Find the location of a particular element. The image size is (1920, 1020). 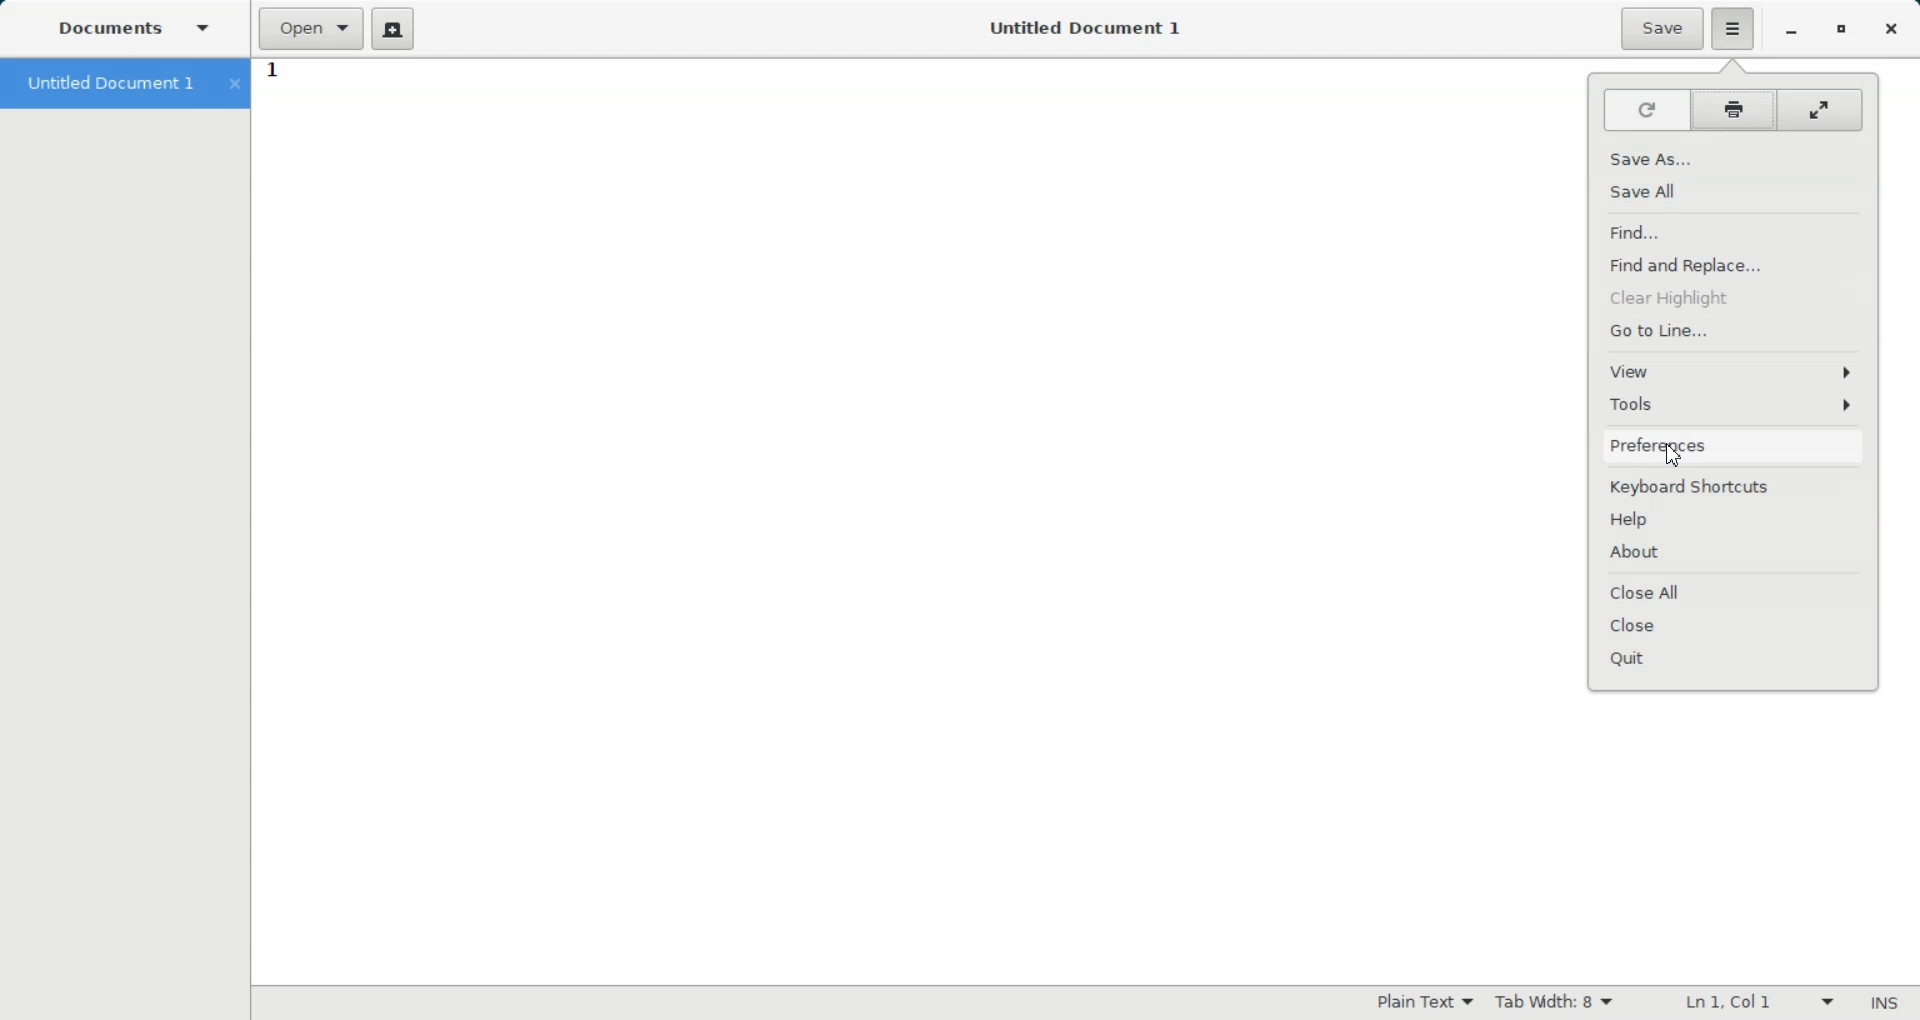

Find and Replace is located at coordinates (1733, 266).